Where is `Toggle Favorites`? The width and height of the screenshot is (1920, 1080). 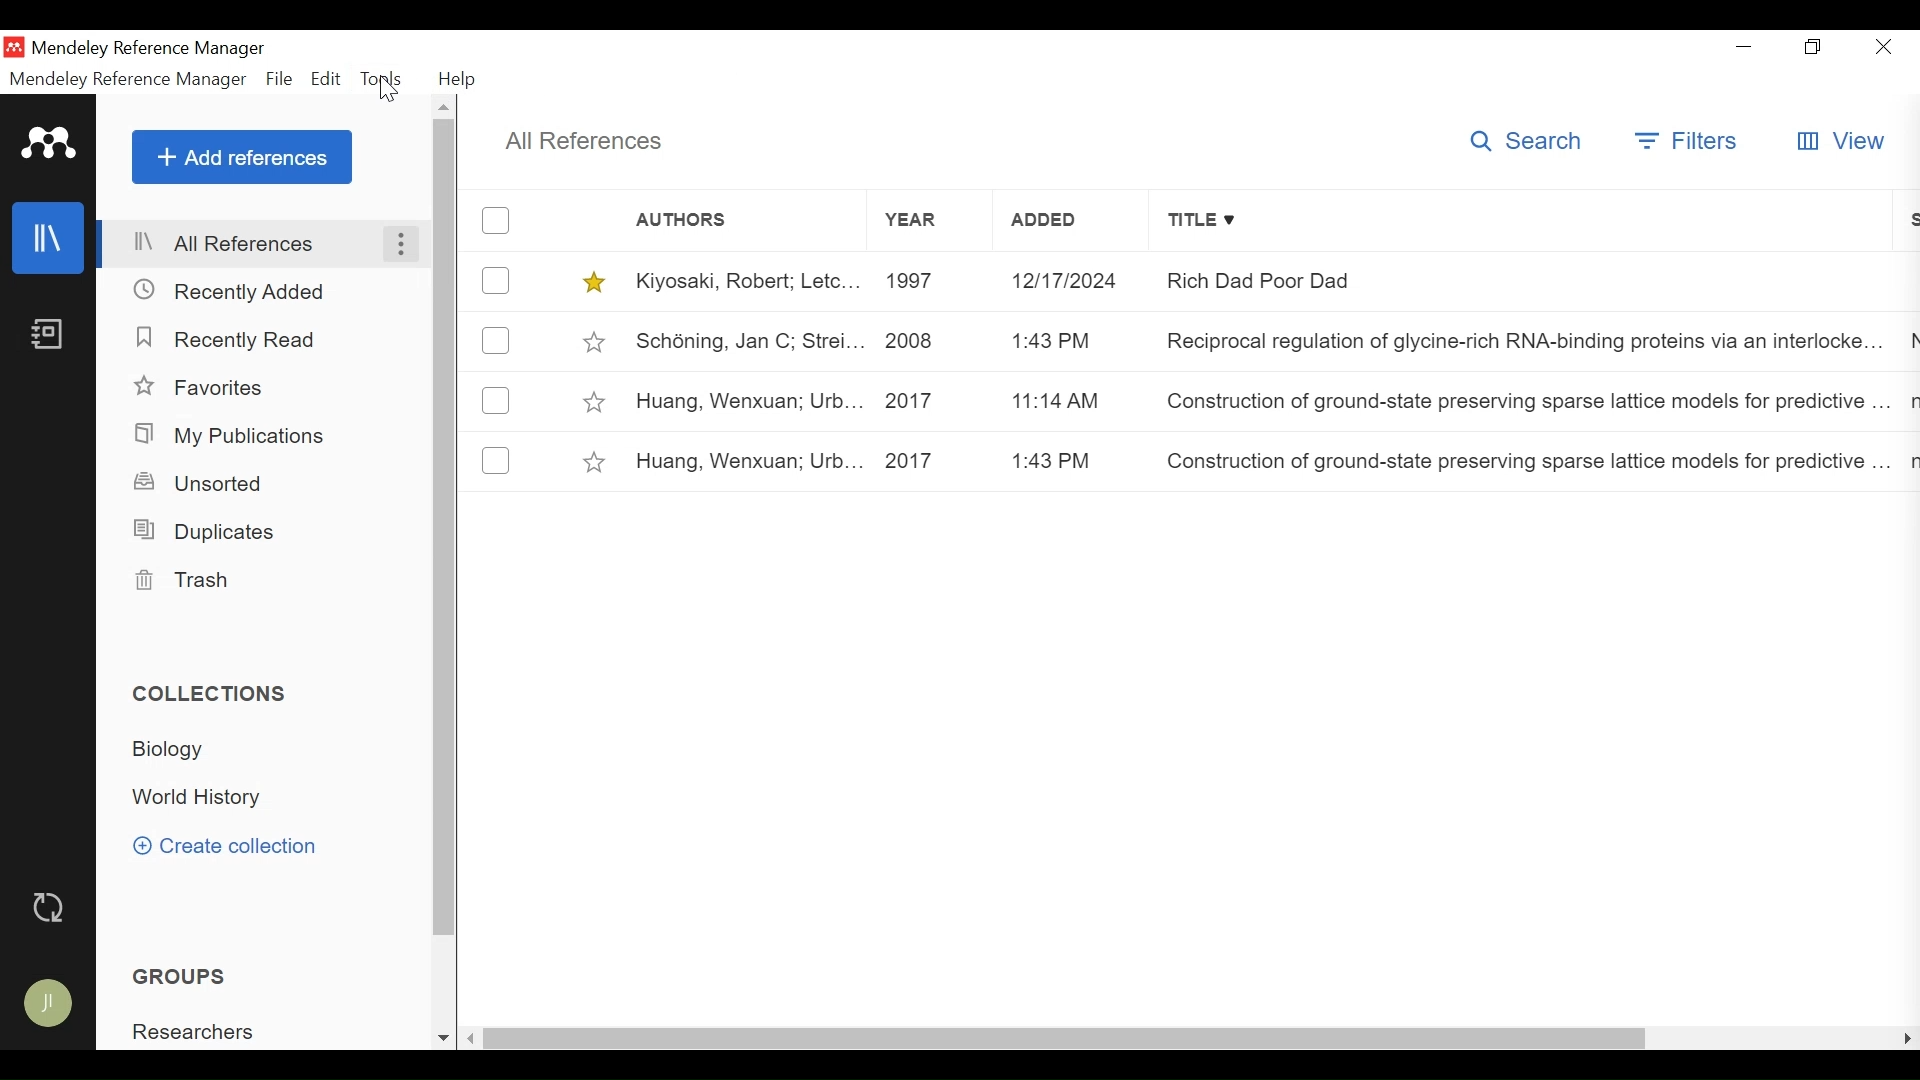
Toggle Favorites is located at coordinates (592, 400).